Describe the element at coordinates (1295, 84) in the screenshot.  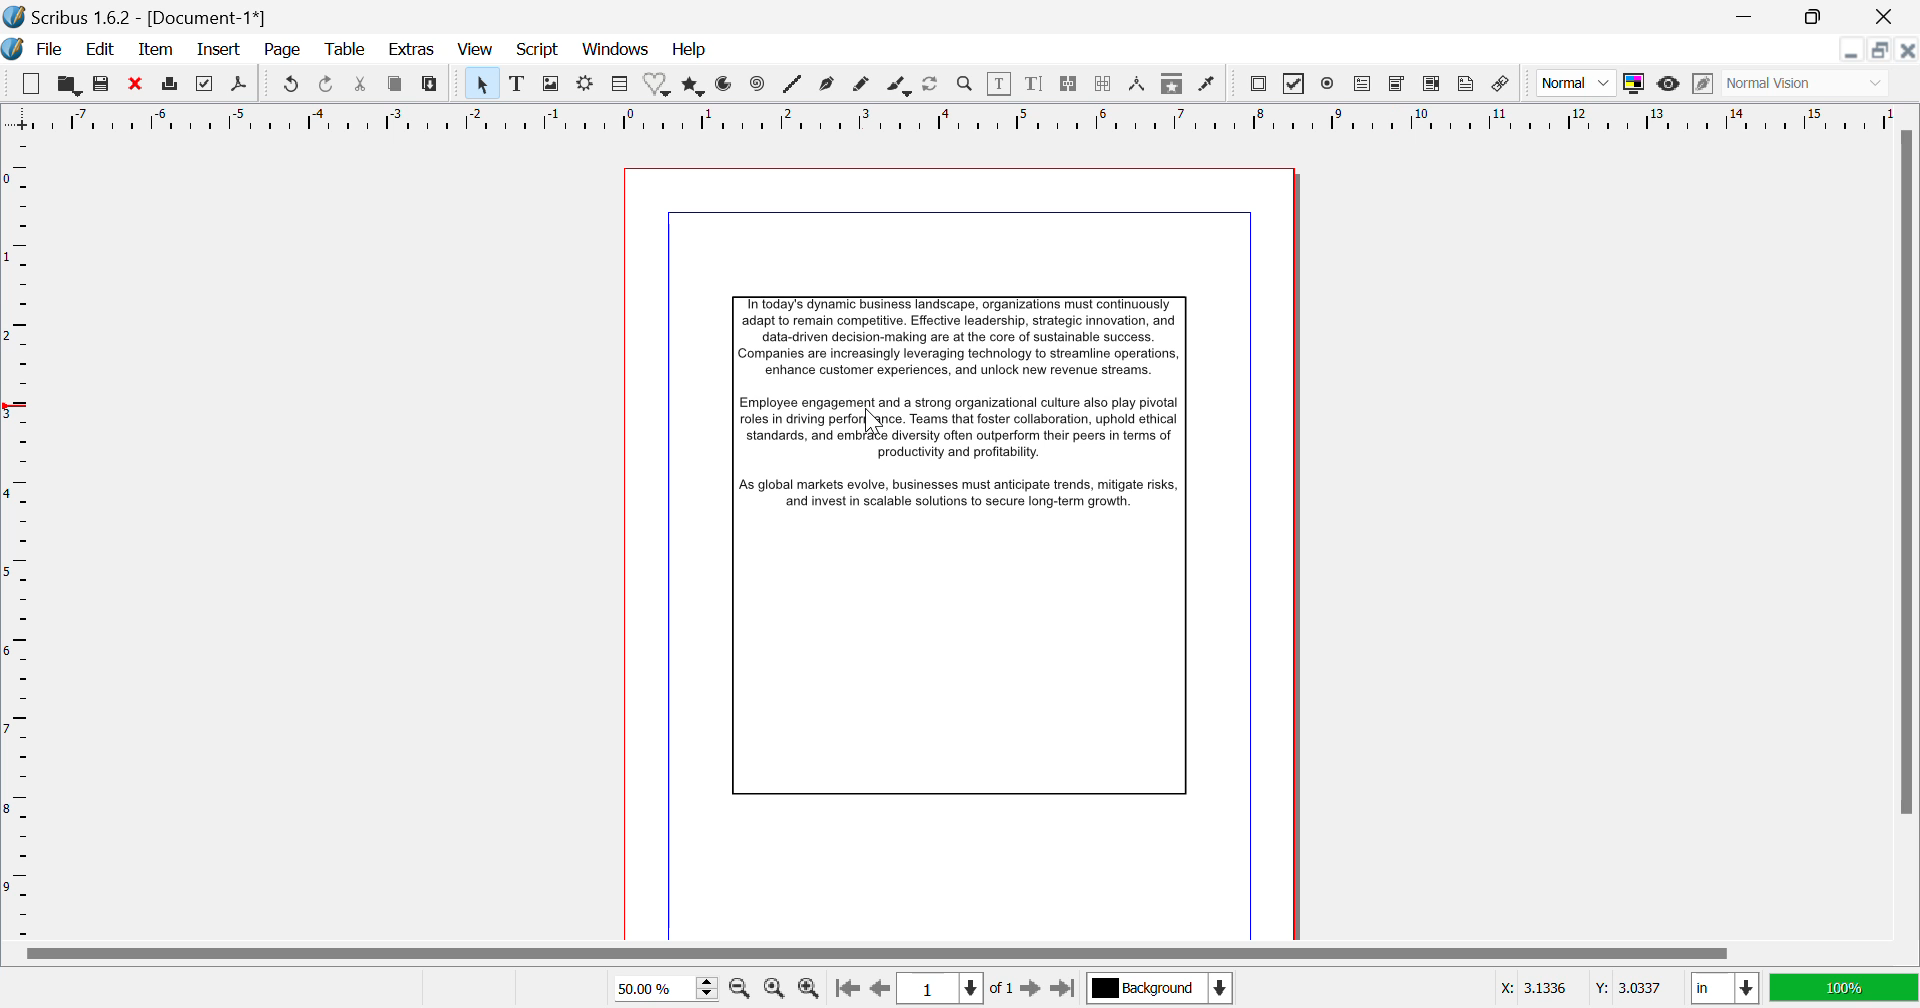
I see `Pdf checkbox` at that location.